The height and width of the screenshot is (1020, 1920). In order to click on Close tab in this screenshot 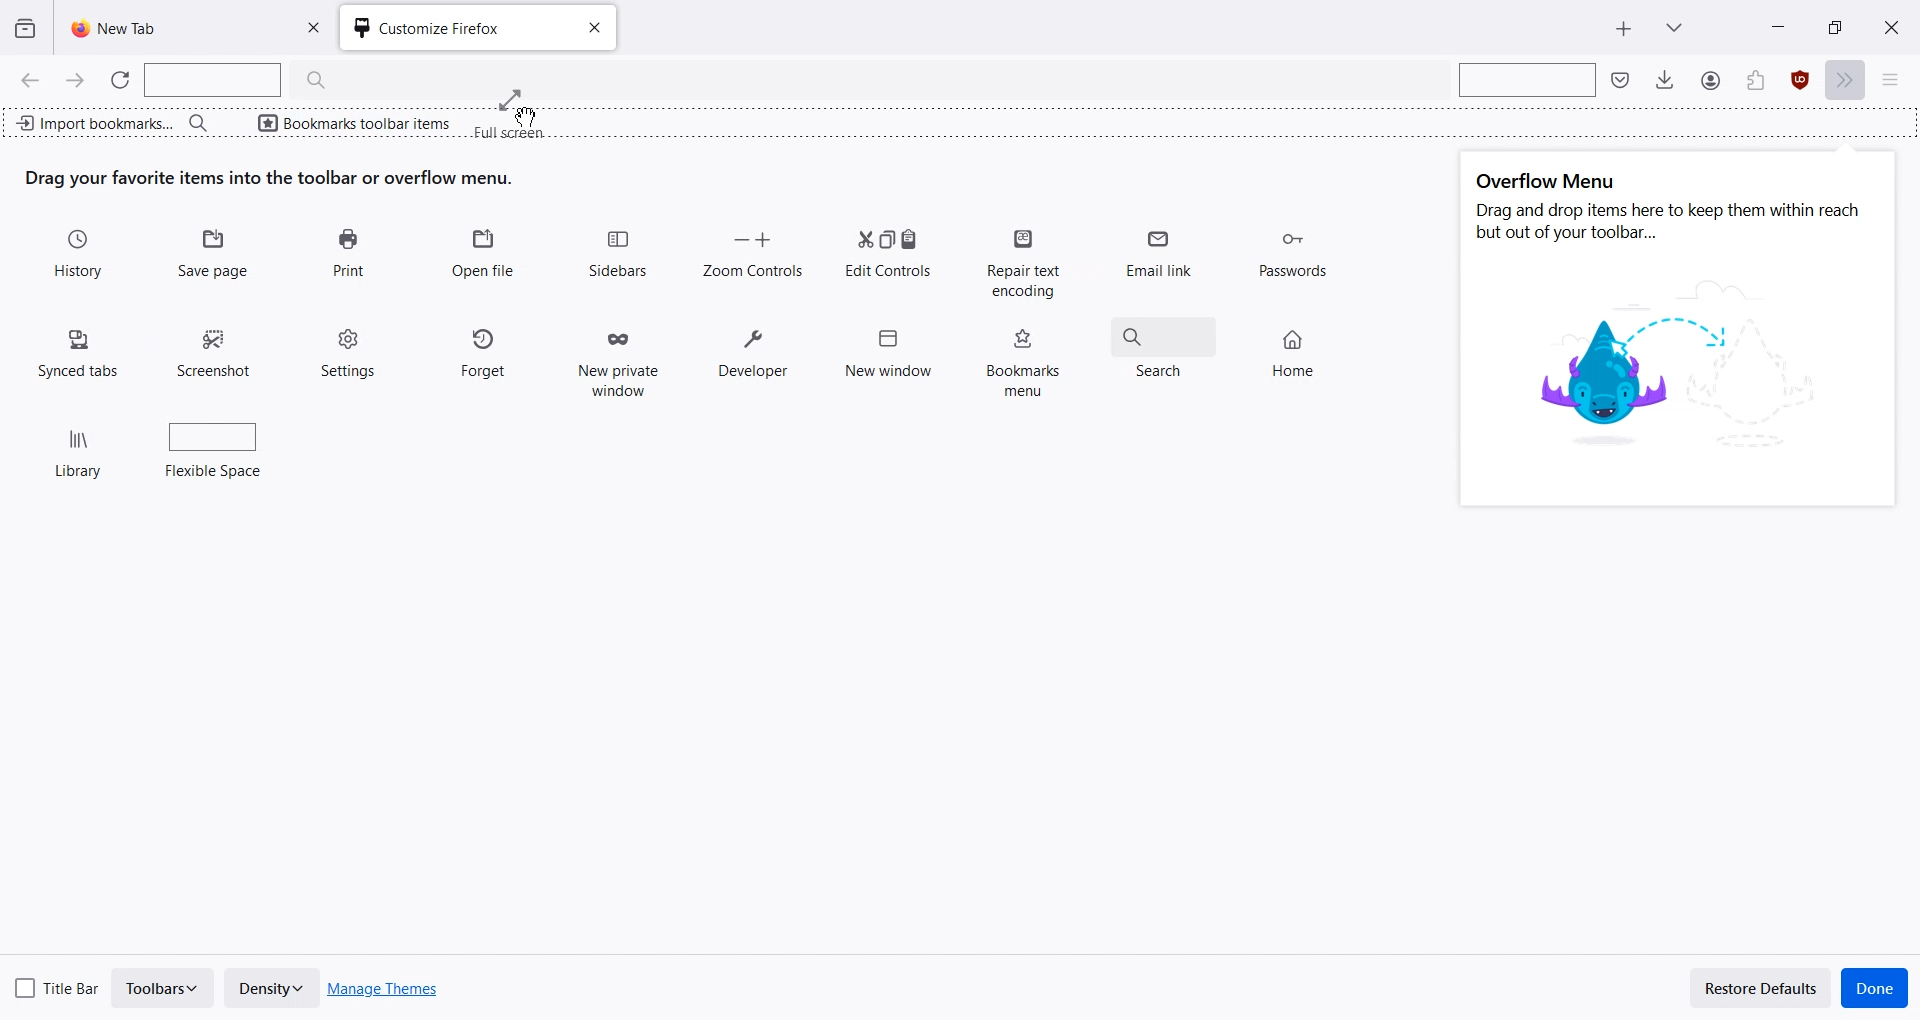, I will do `click(592, 28)`.